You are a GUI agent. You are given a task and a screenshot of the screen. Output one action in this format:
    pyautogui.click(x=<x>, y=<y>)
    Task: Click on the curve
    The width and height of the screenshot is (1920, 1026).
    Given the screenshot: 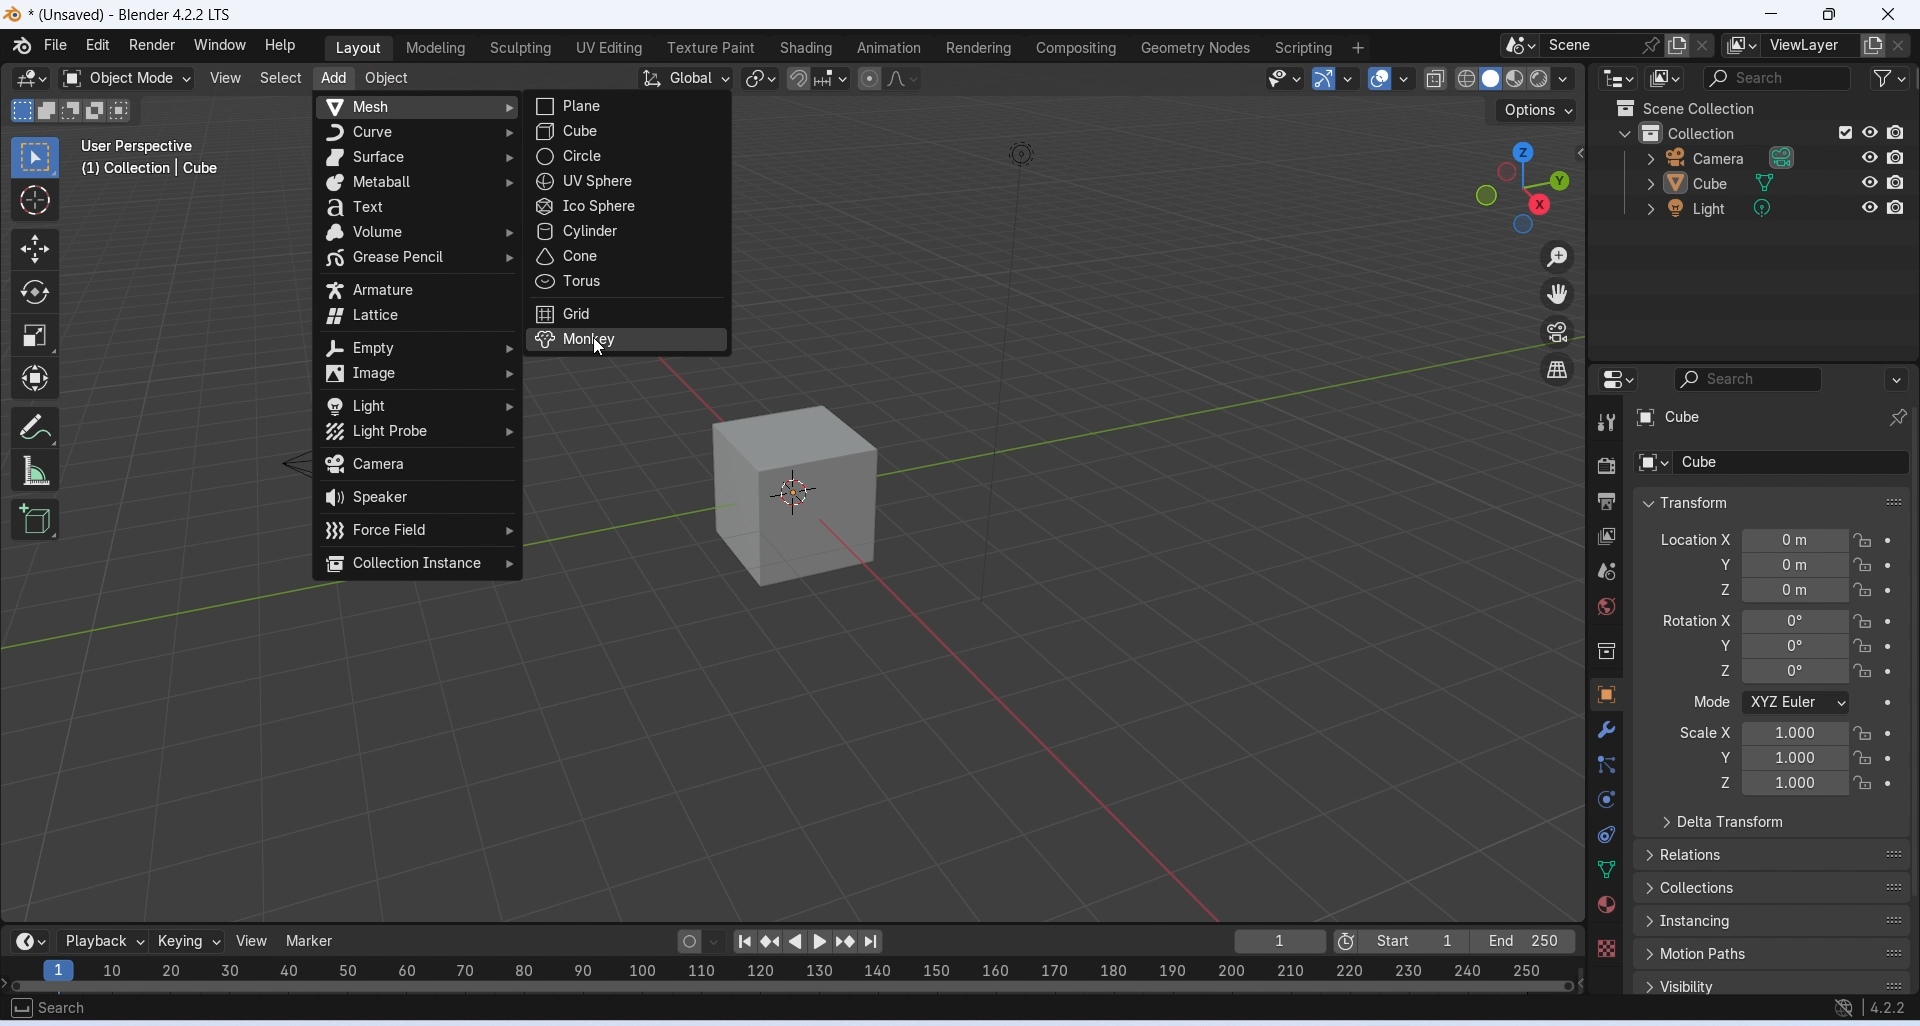 What is the action you would take?
    pyautogui.click(x=417, y=133)
    